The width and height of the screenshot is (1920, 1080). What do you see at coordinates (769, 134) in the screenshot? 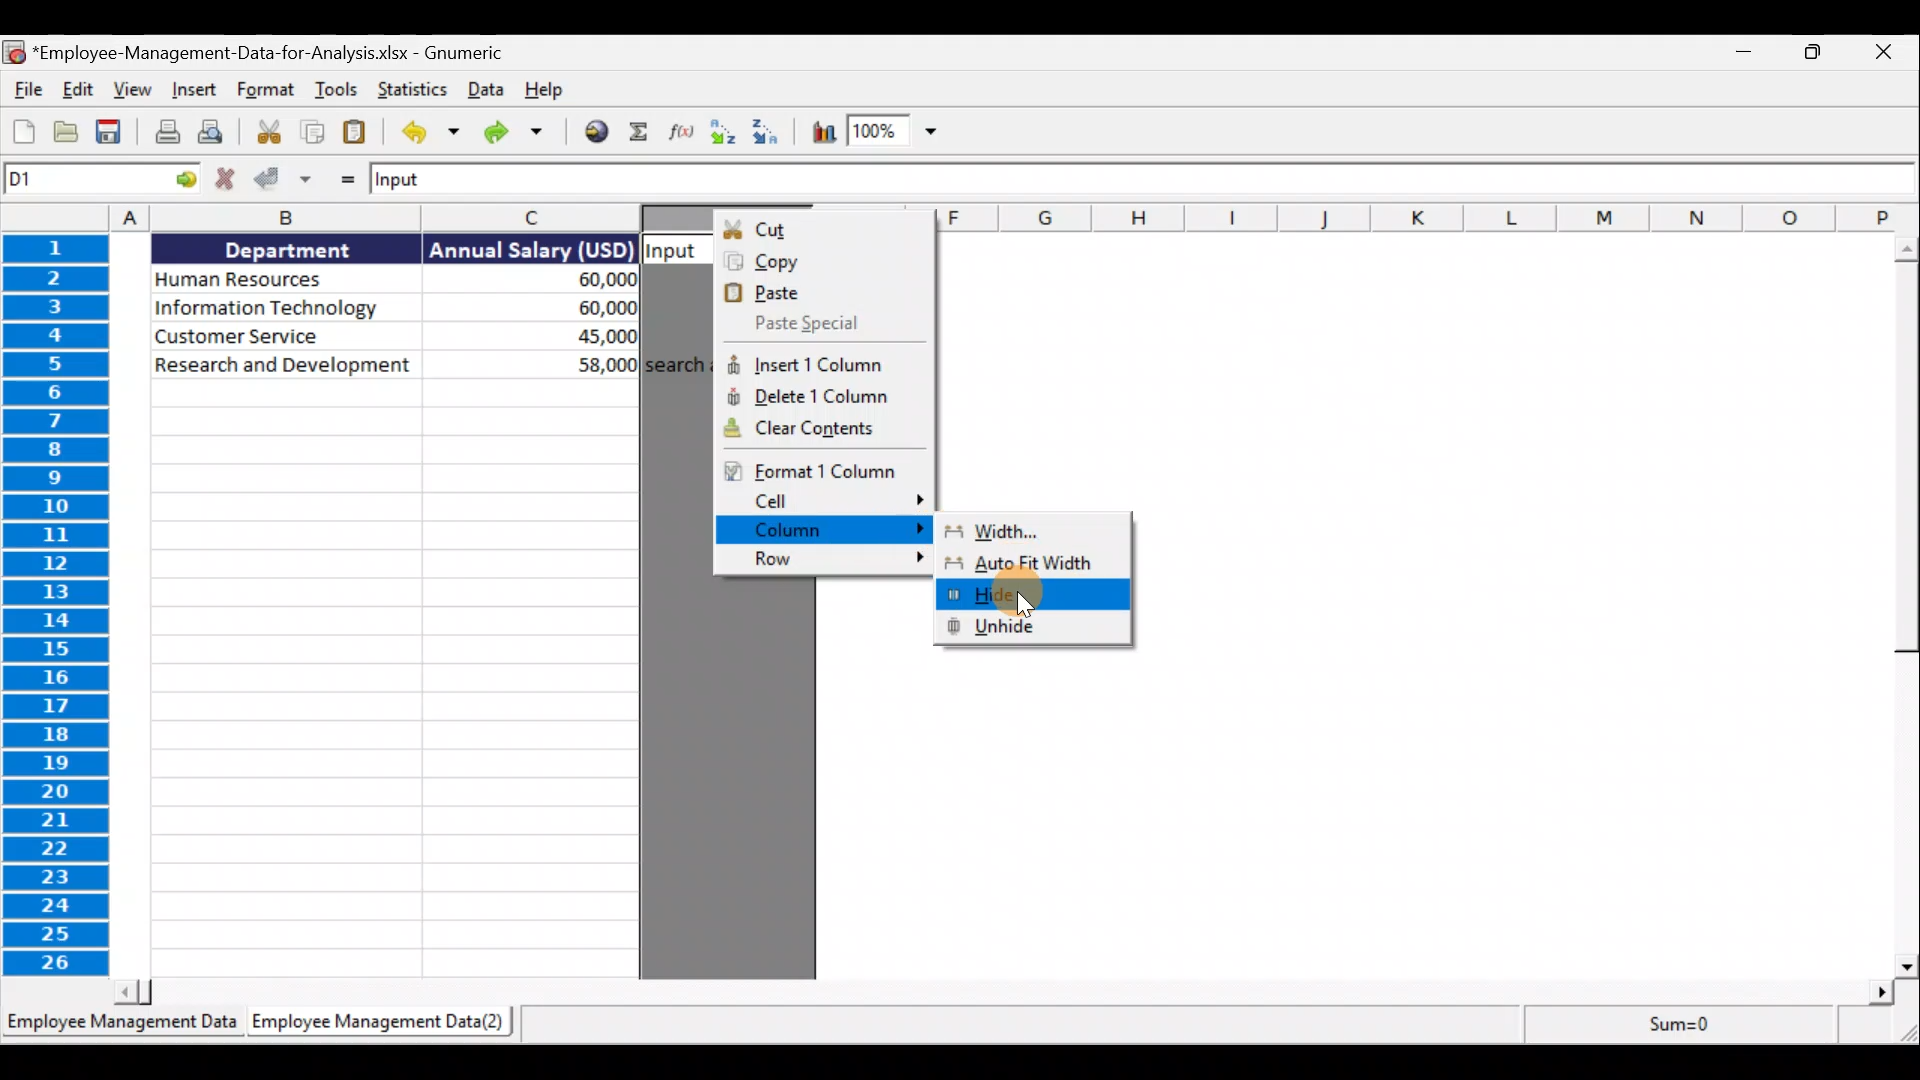
I see `Sort descending` at bounding box center [769, 134].